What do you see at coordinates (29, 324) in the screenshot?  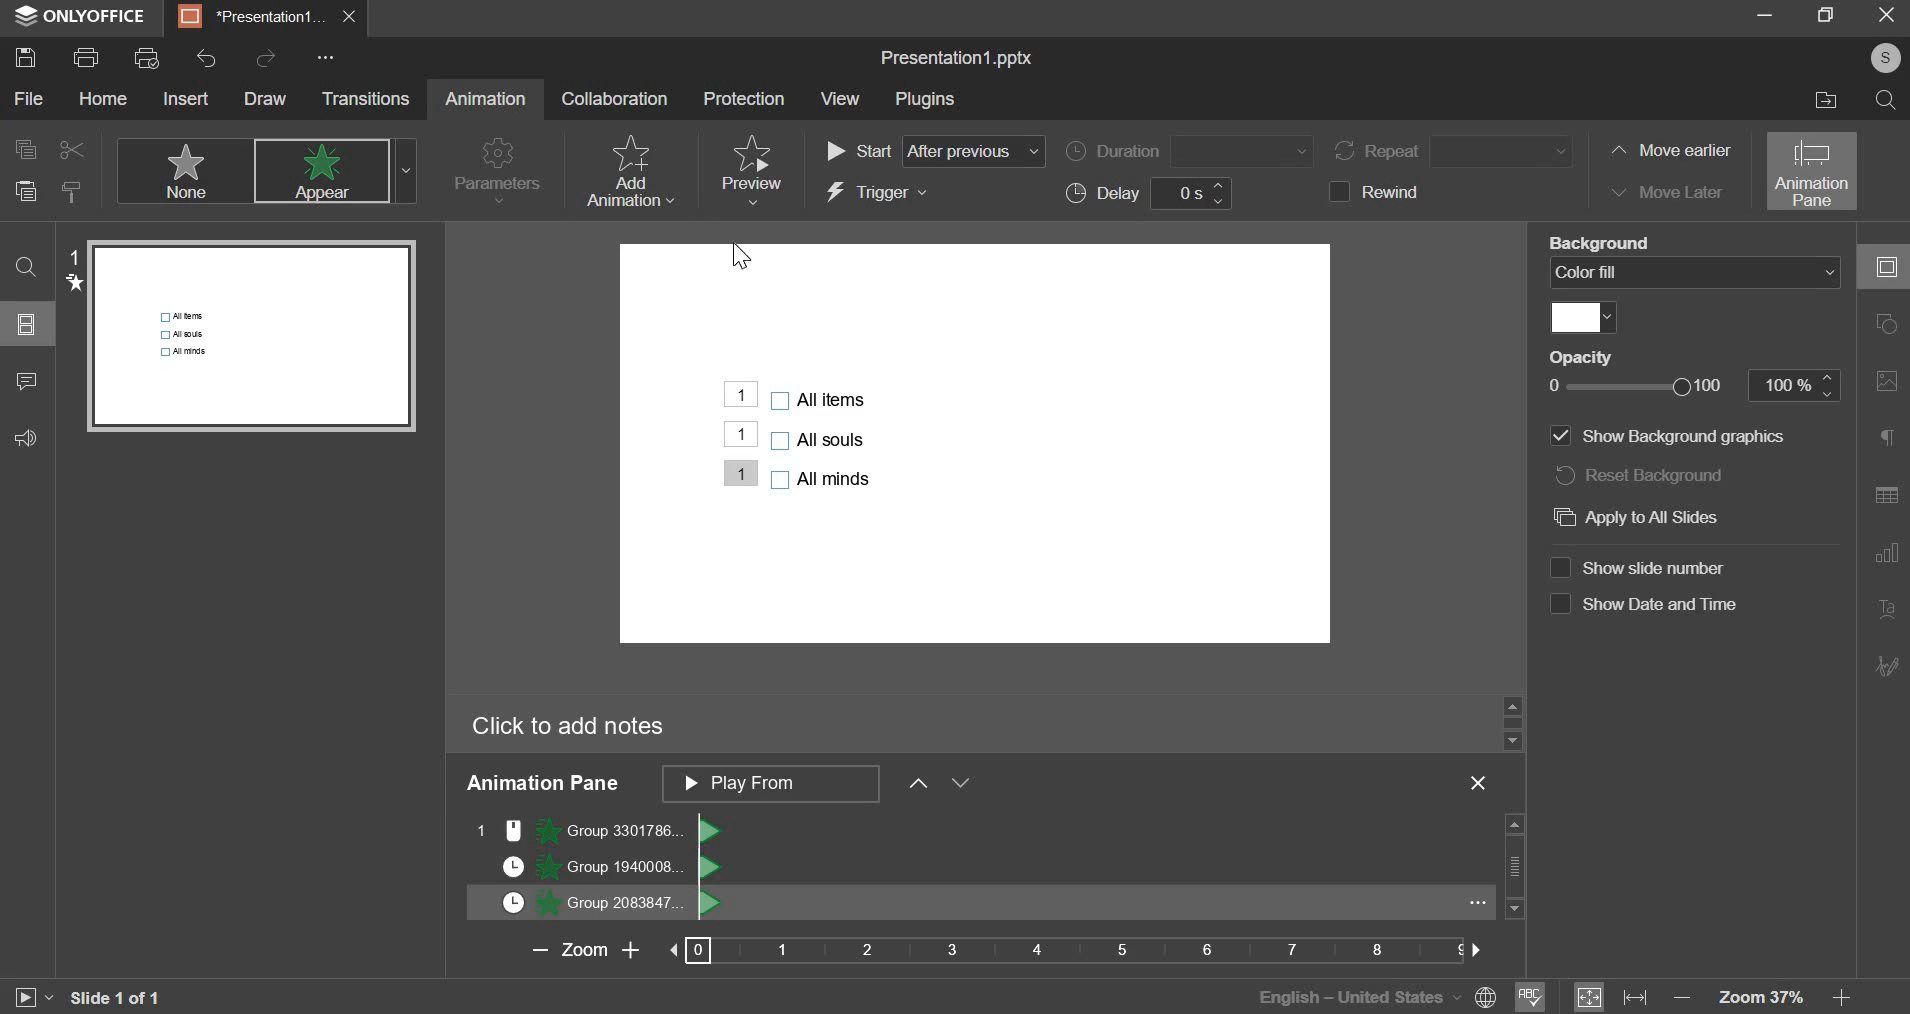 I see `slide` at bounding box center [29, 324].